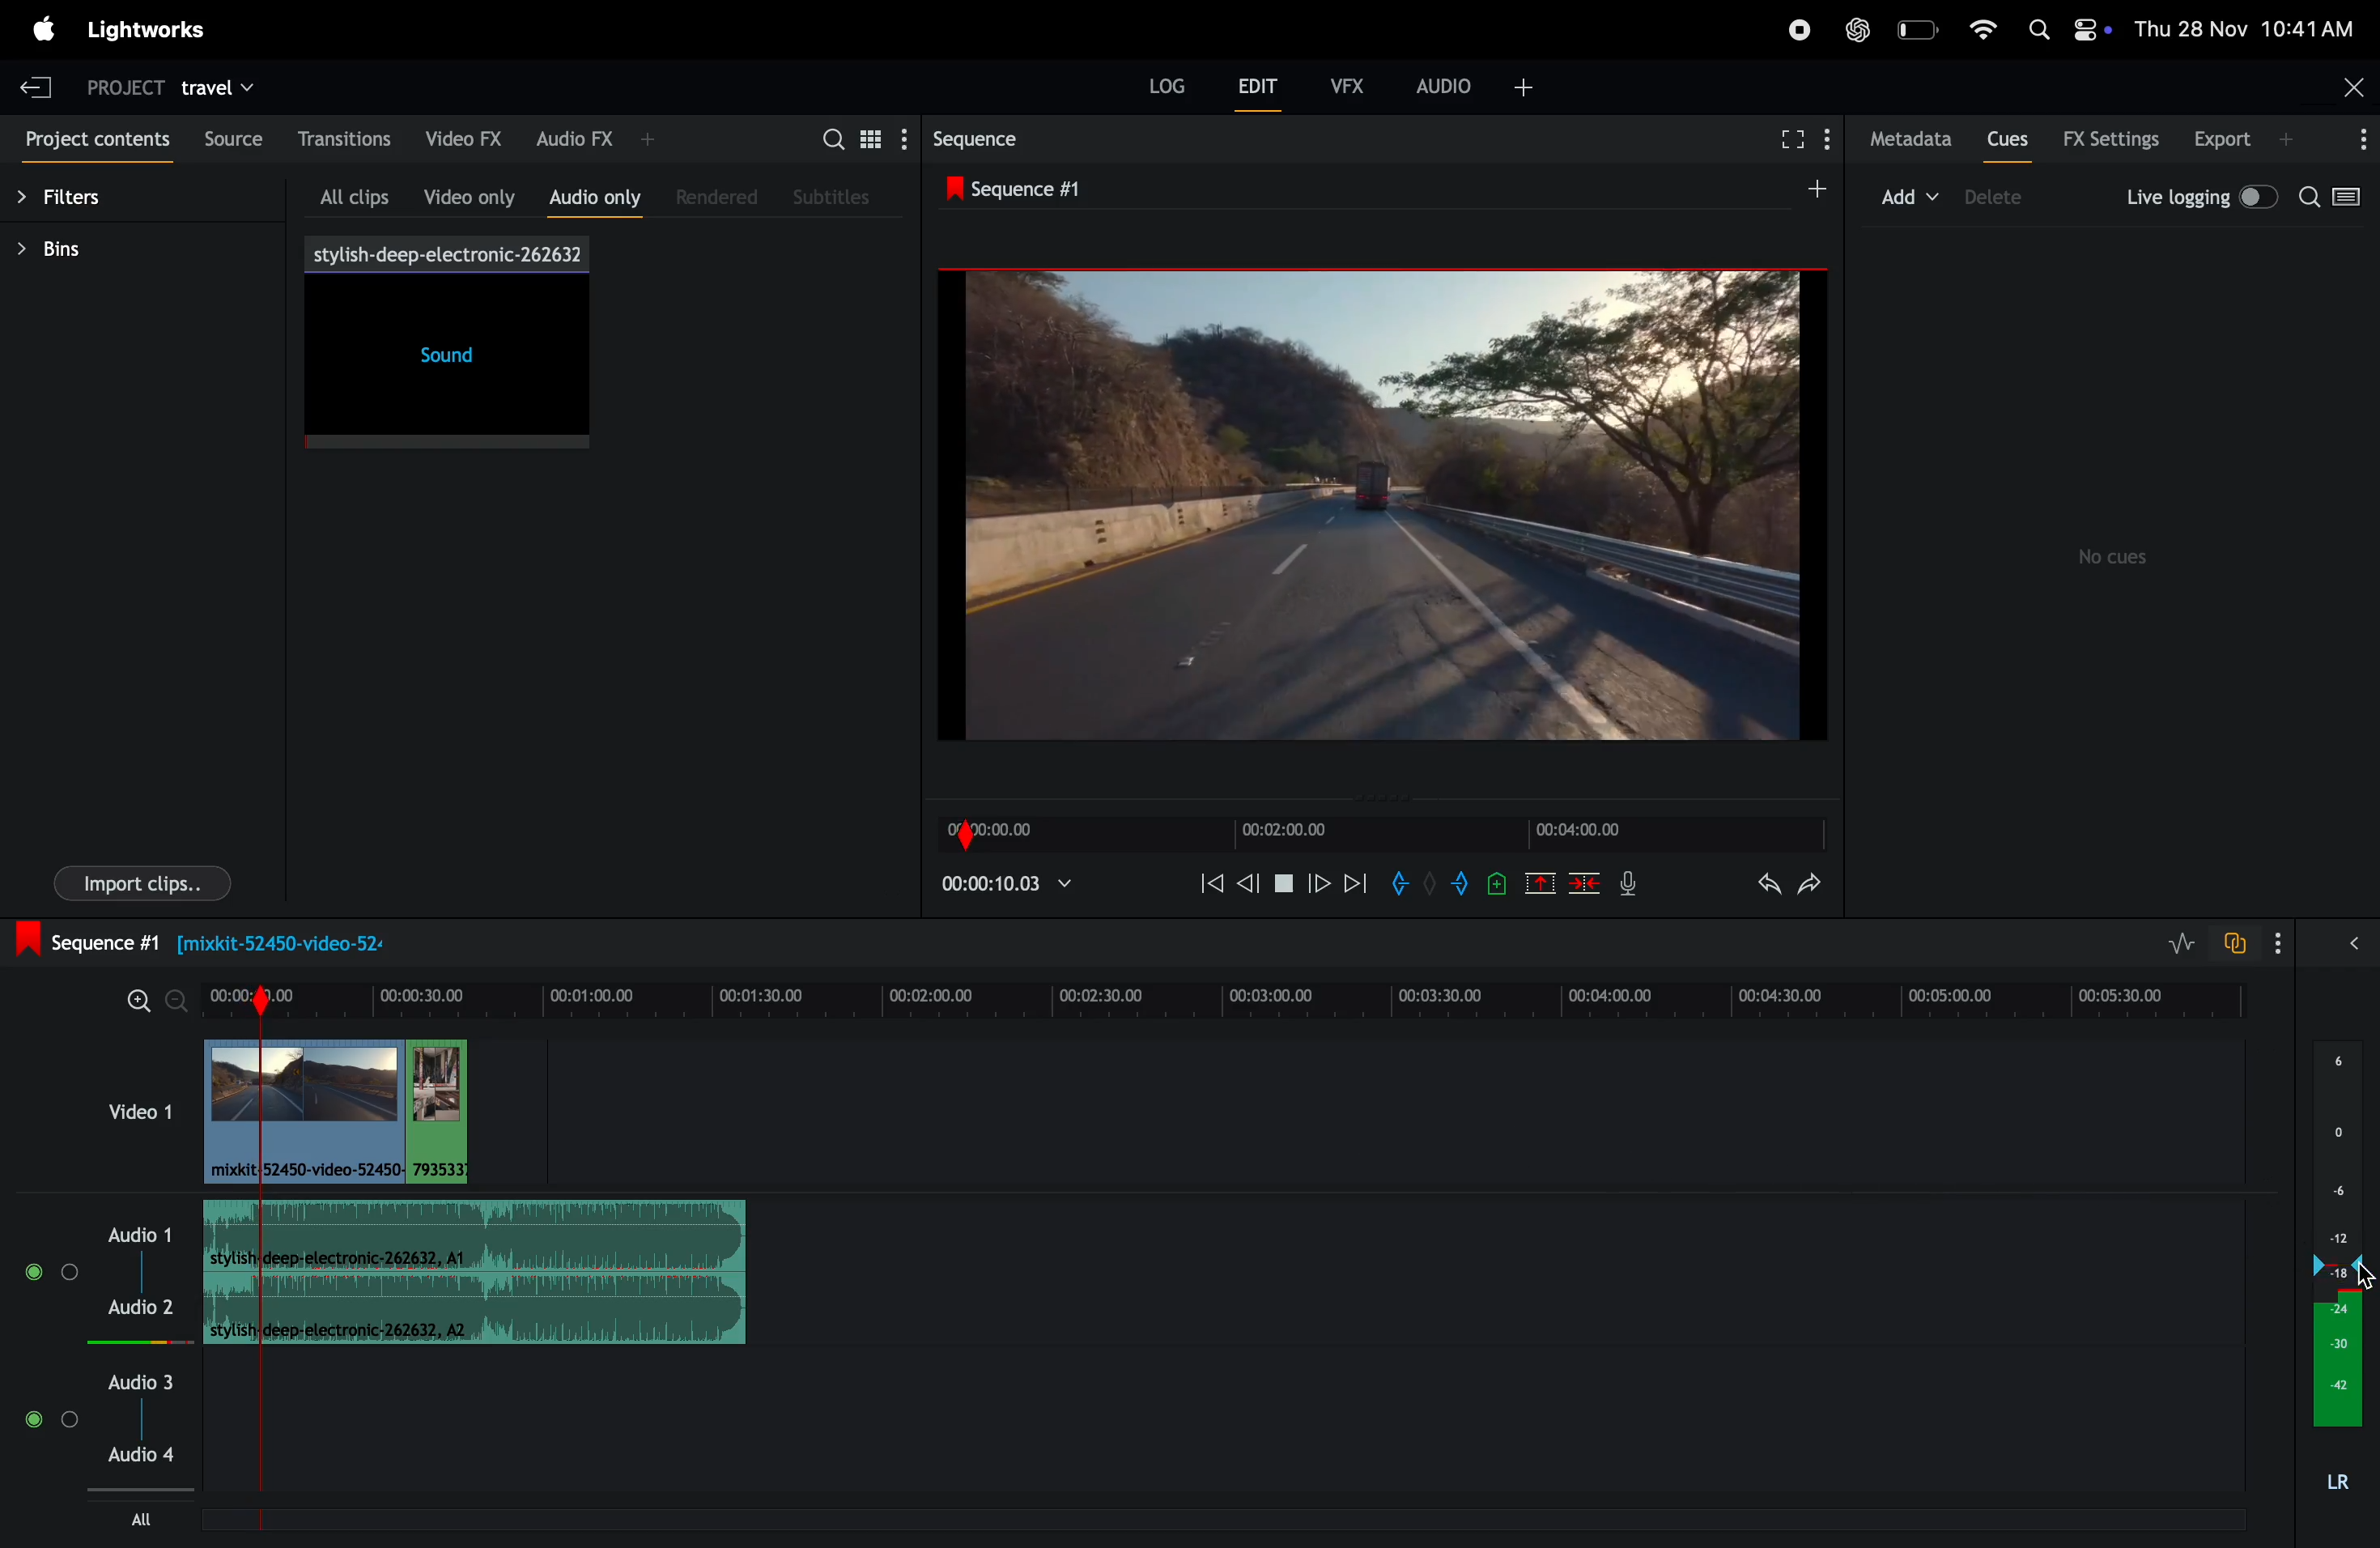  I want to click on toggle editing layers, so click(2180, 942).